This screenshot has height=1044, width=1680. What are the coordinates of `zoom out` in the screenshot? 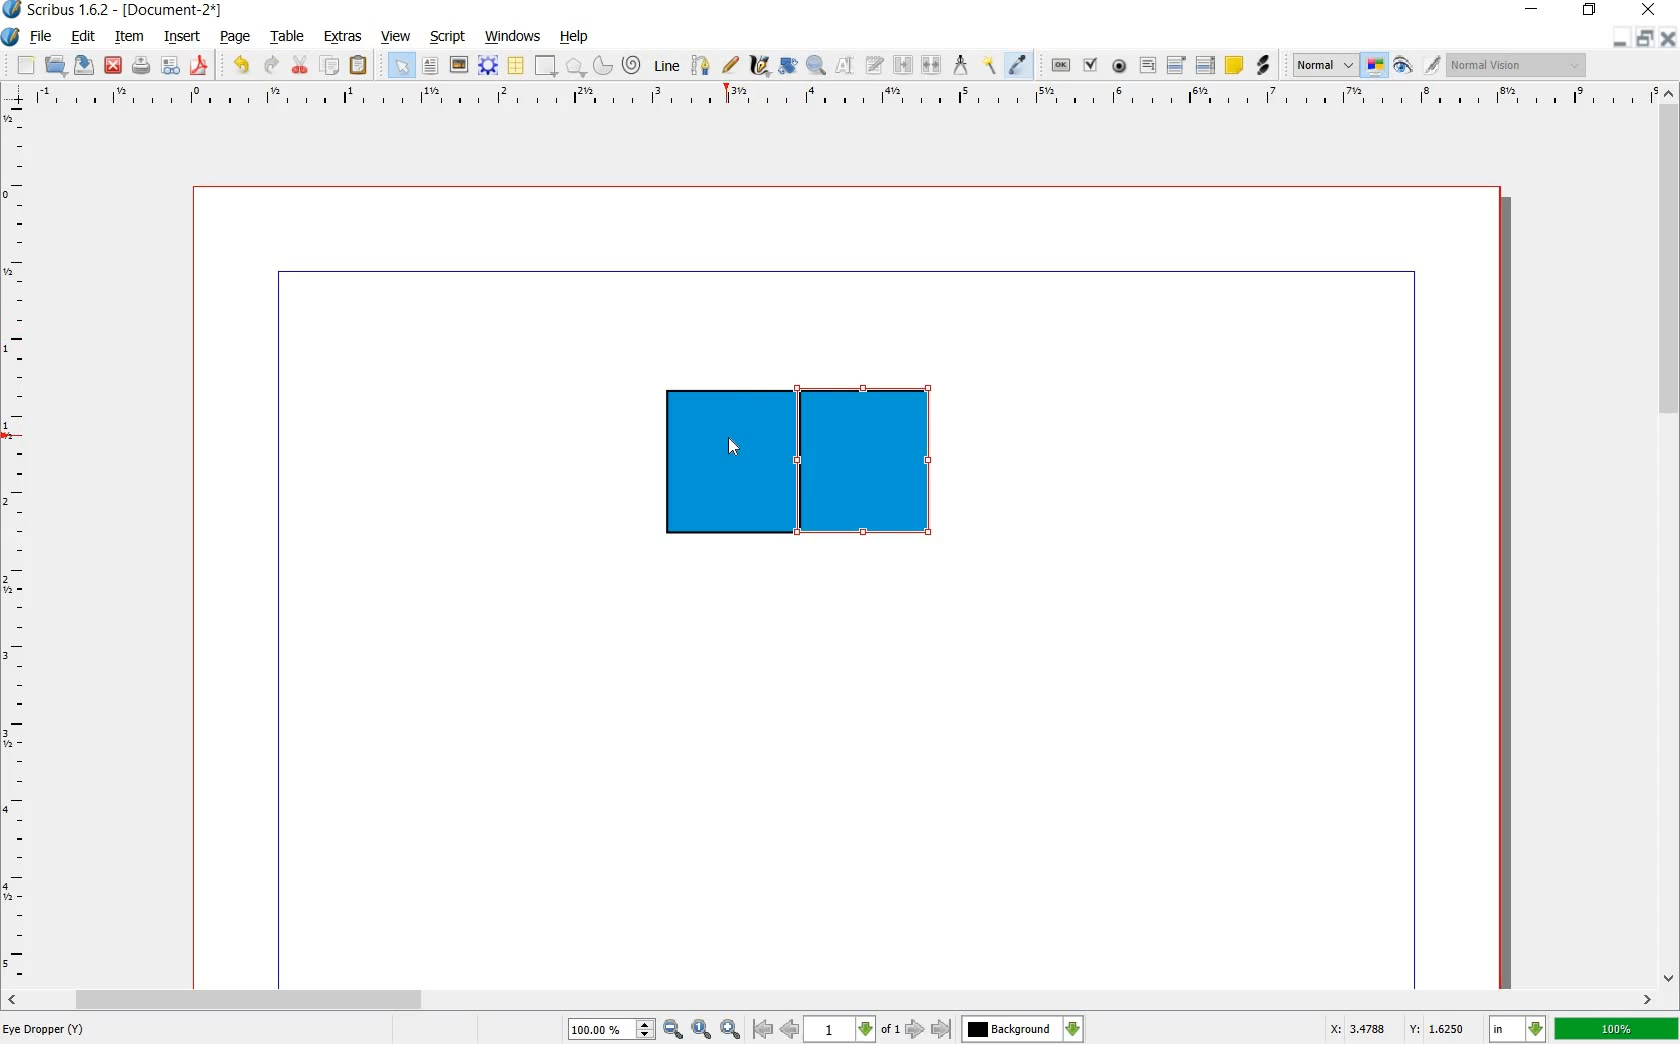 It's located at (673, 1027).